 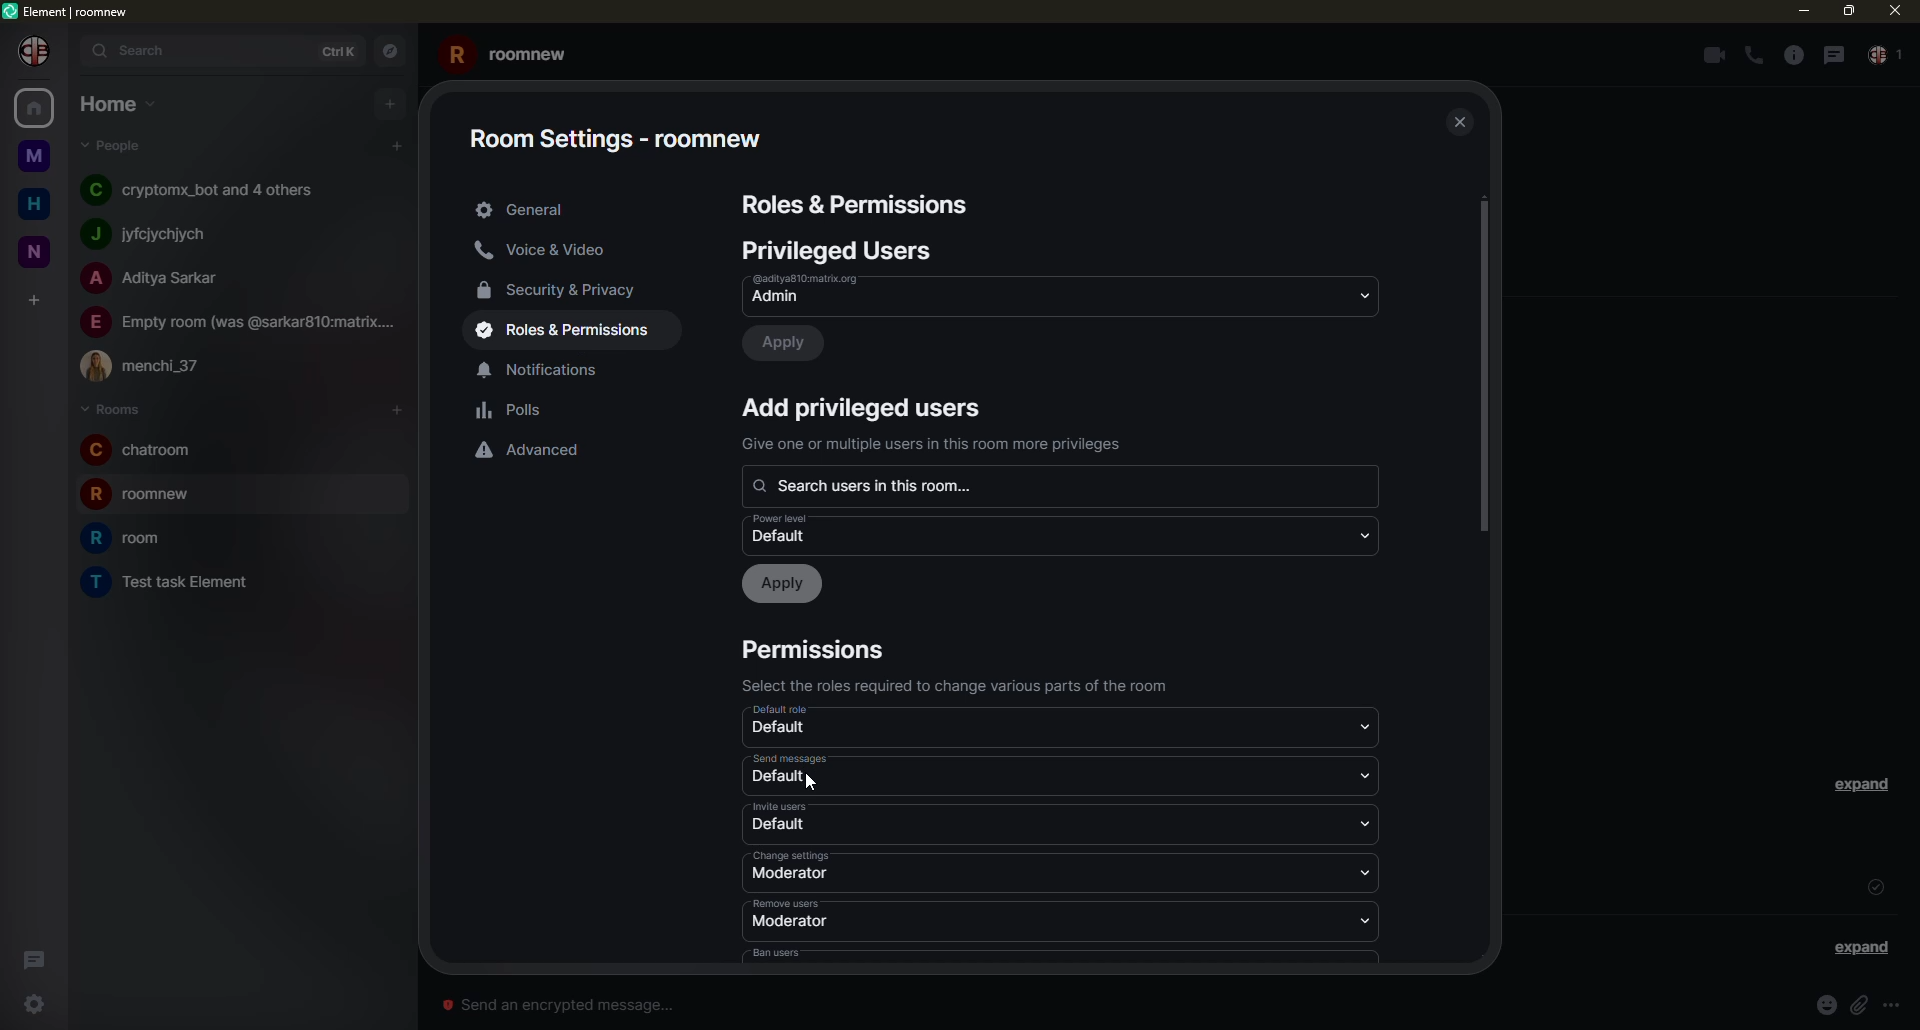 What do you see at coordinates (792, 711) in the screenshot?
I see `default` at bounding box center [792, 711].